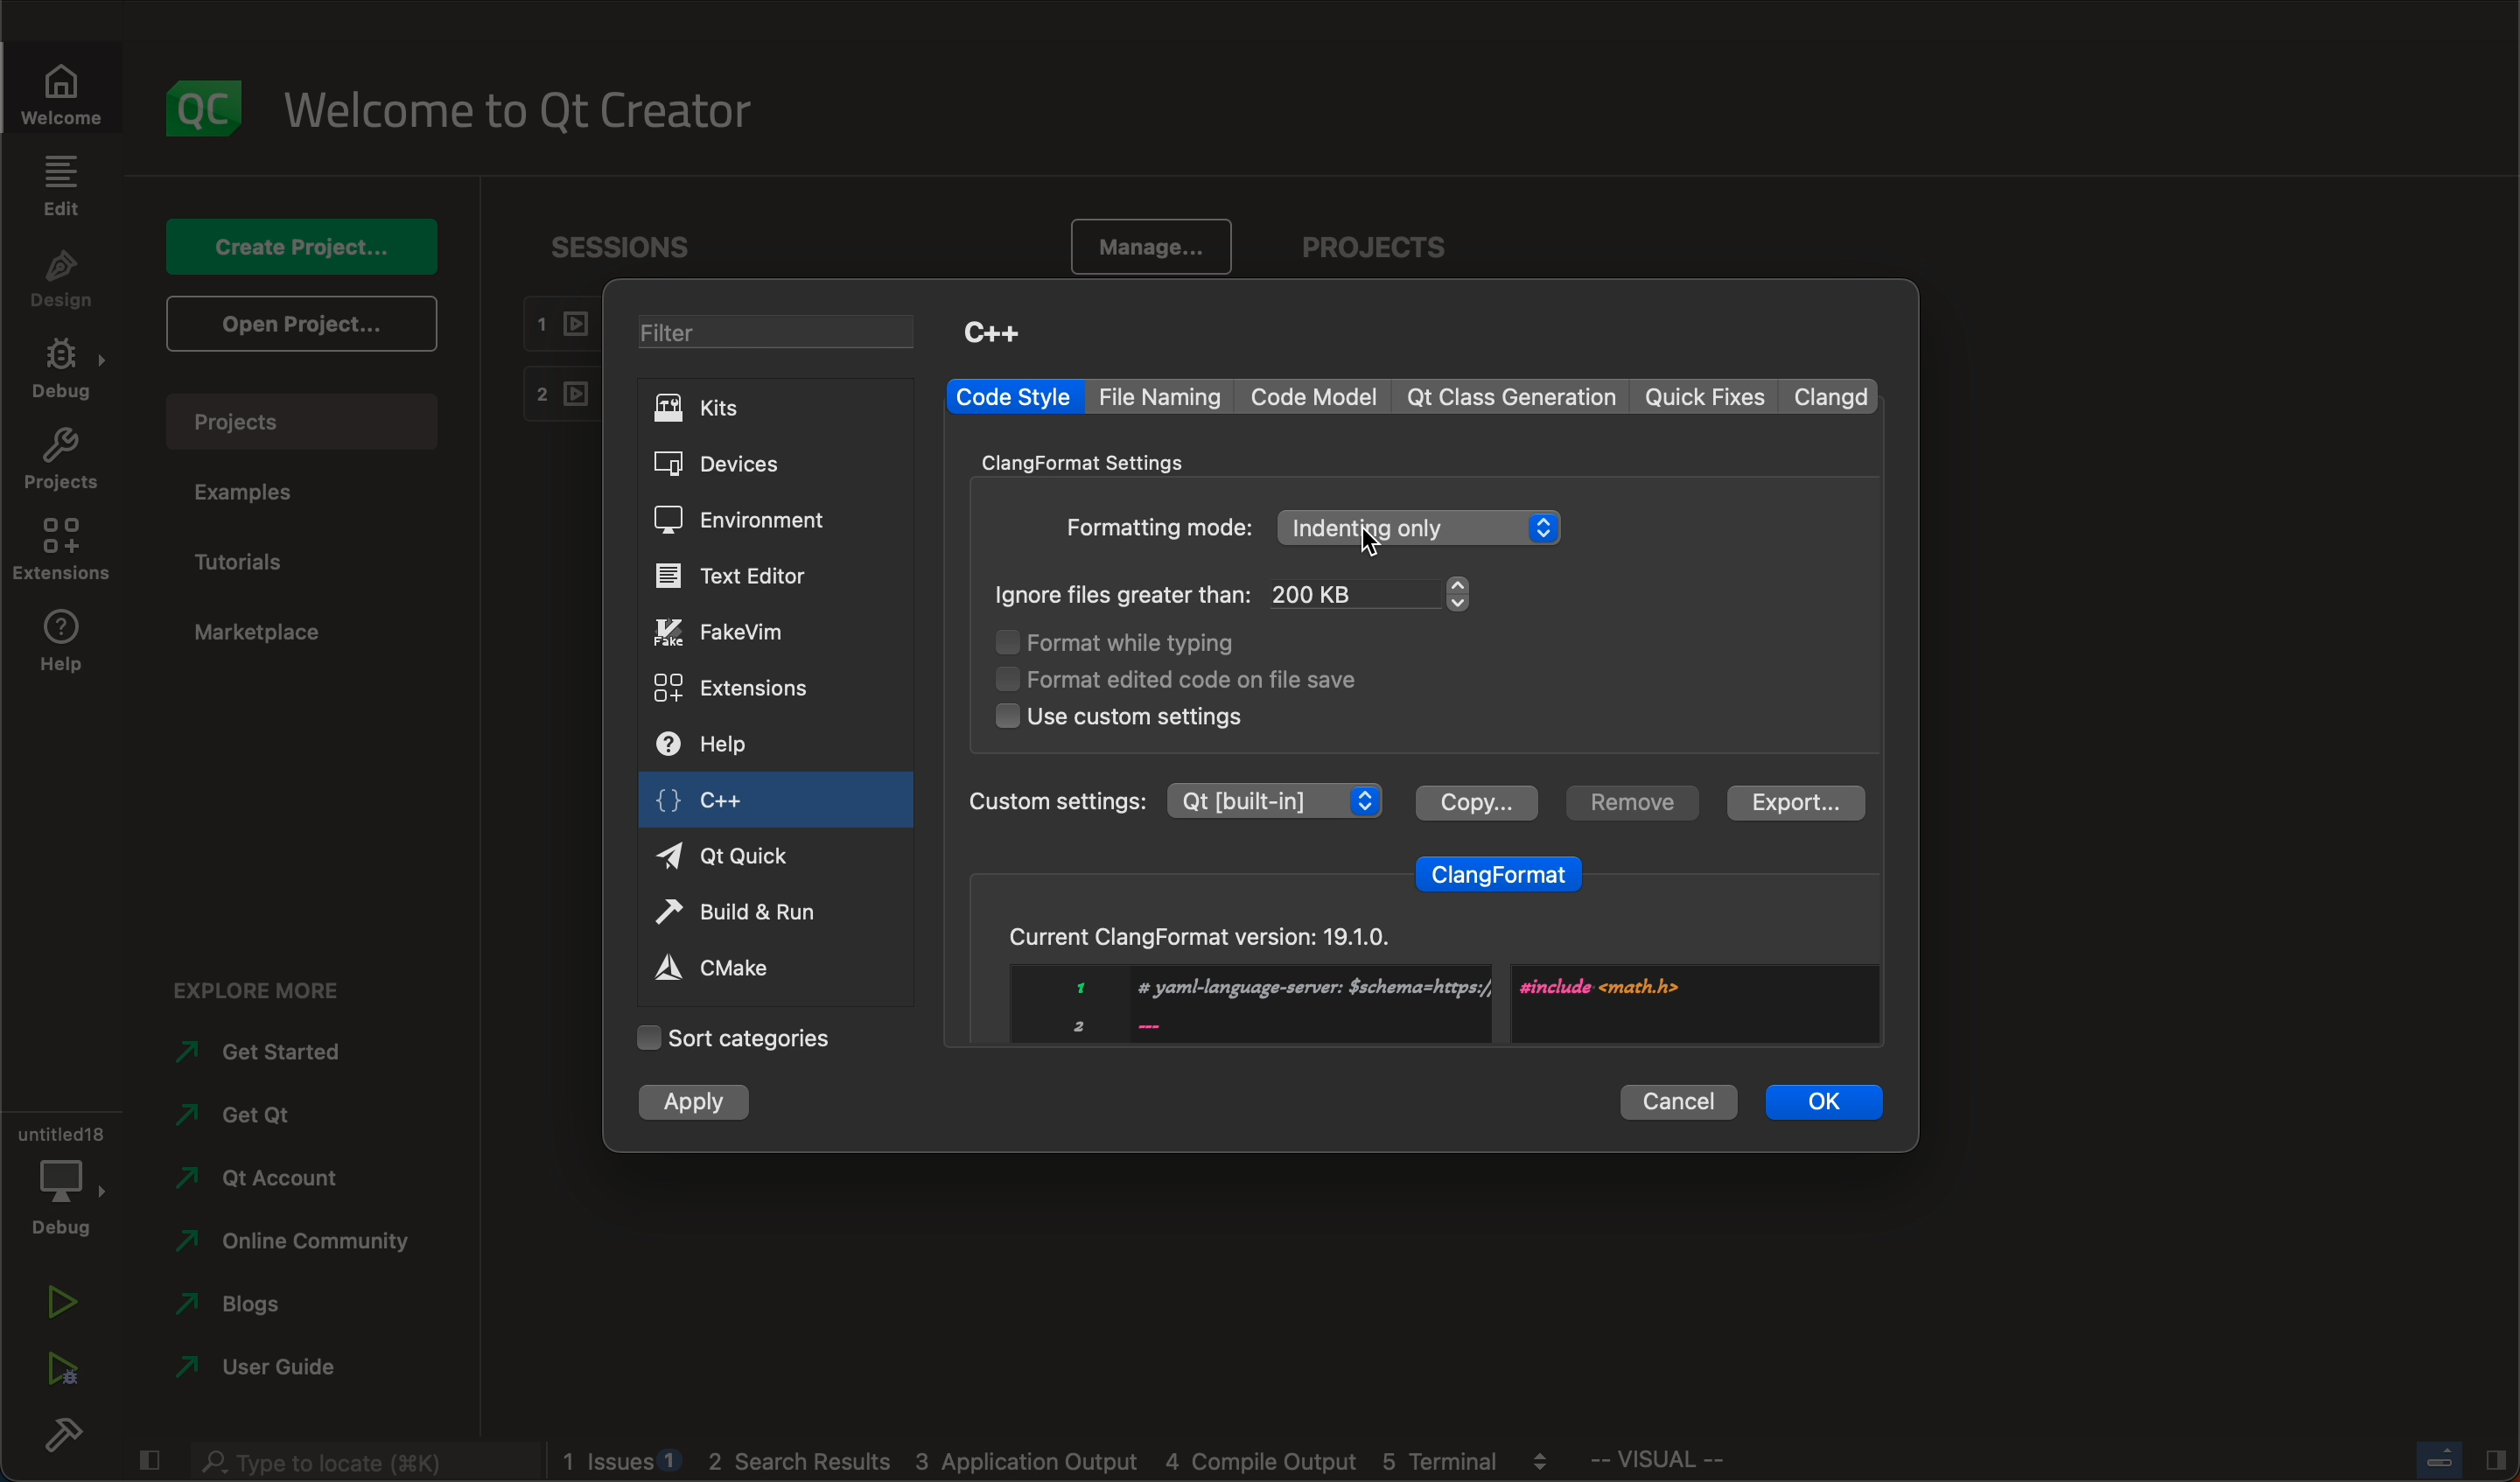  What do you see at coordinates (1835, 396) in the screenshot?
I see `clangd` at bounding box center [1835, 396].